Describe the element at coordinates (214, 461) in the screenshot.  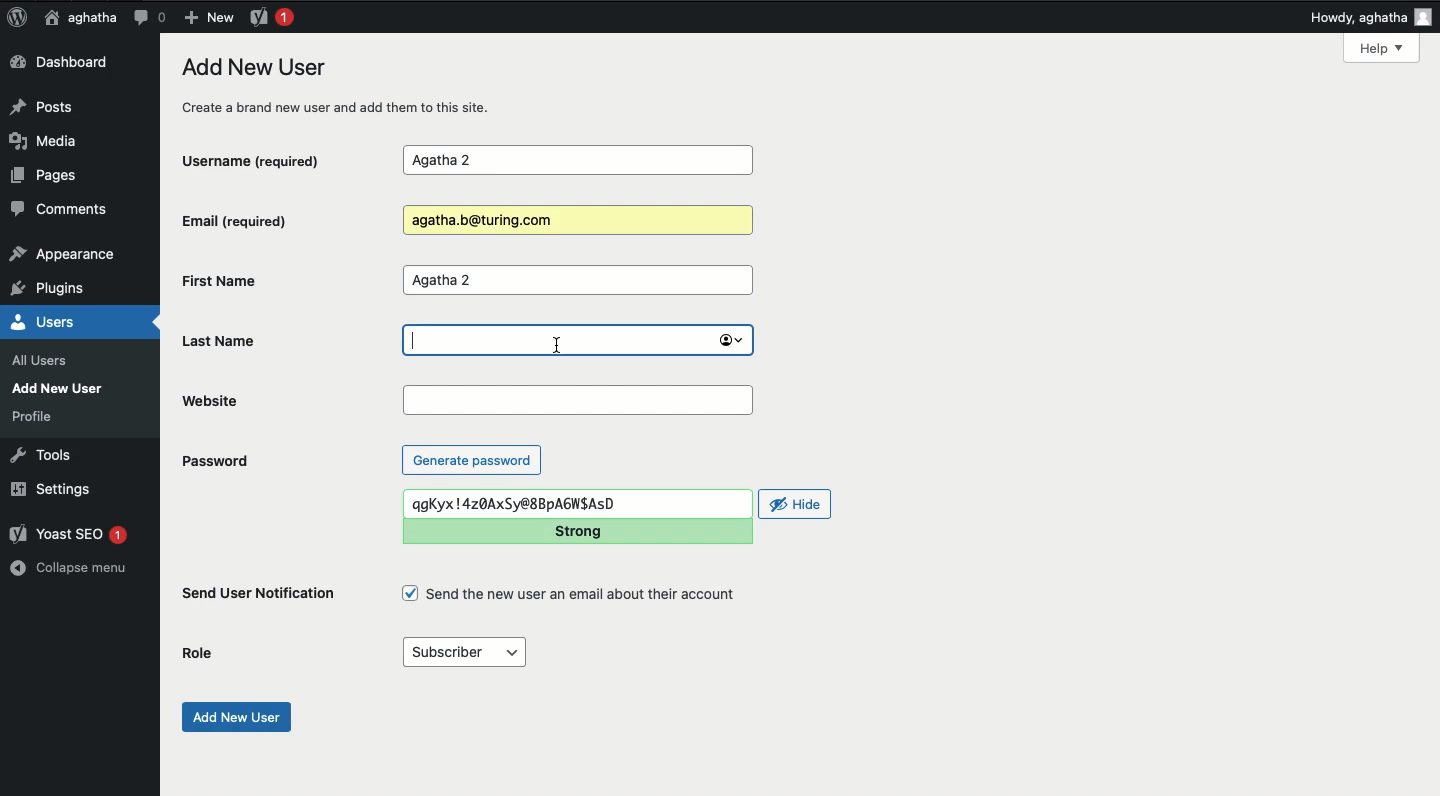
I see `Password` at that location.